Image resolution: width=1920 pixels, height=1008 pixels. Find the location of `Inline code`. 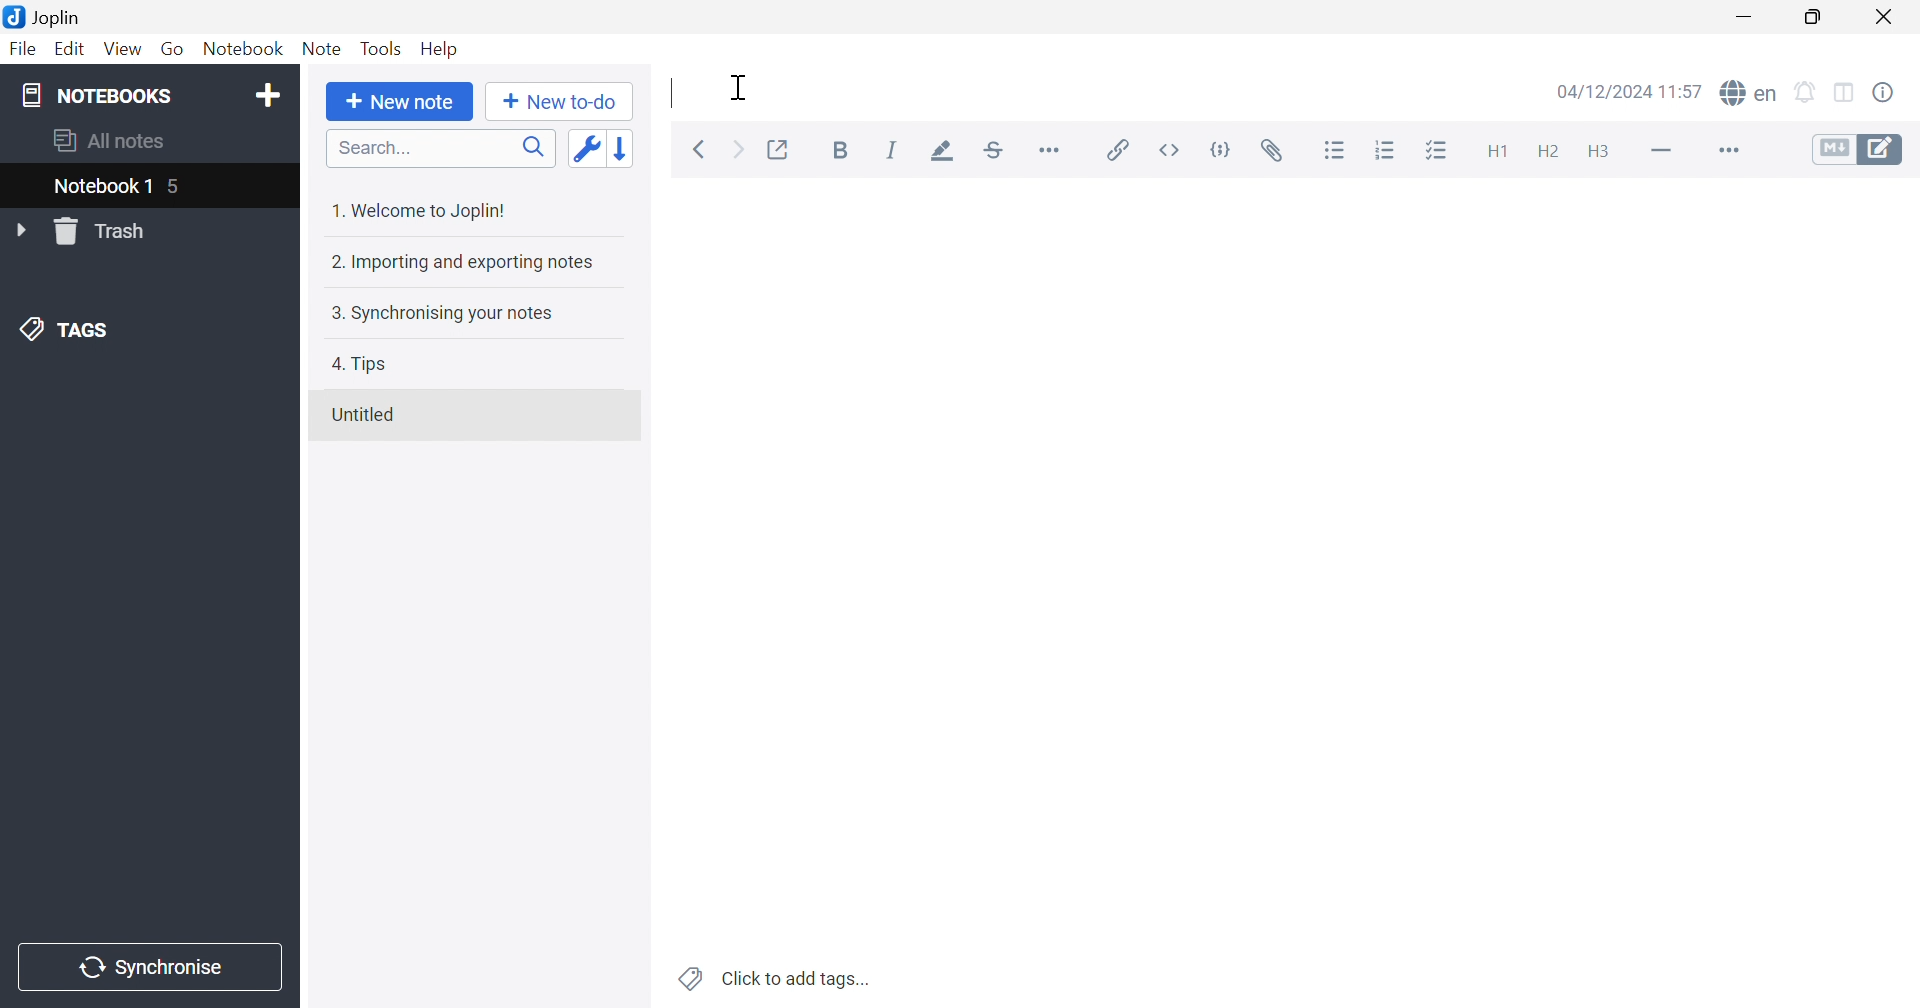

Inline code is located at coordinates (1171, 149).